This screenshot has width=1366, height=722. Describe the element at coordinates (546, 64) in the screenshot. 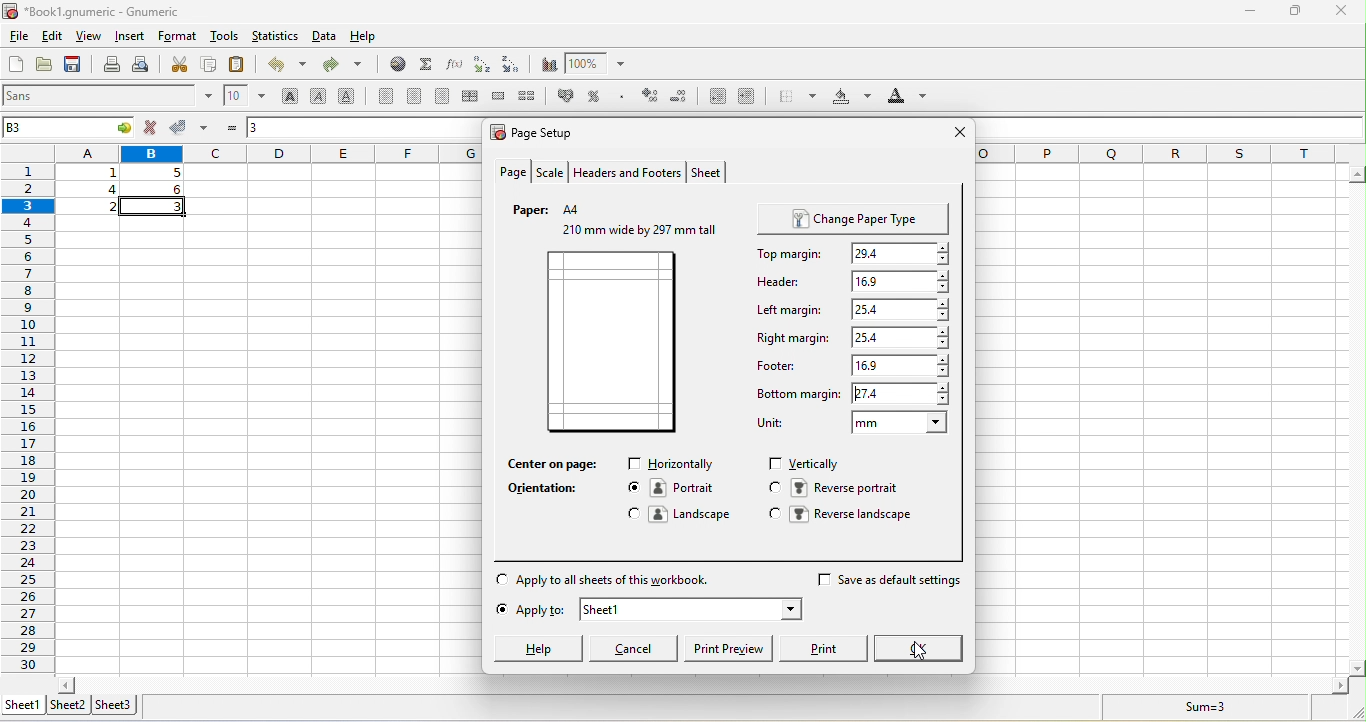

I see `chart` at that location.